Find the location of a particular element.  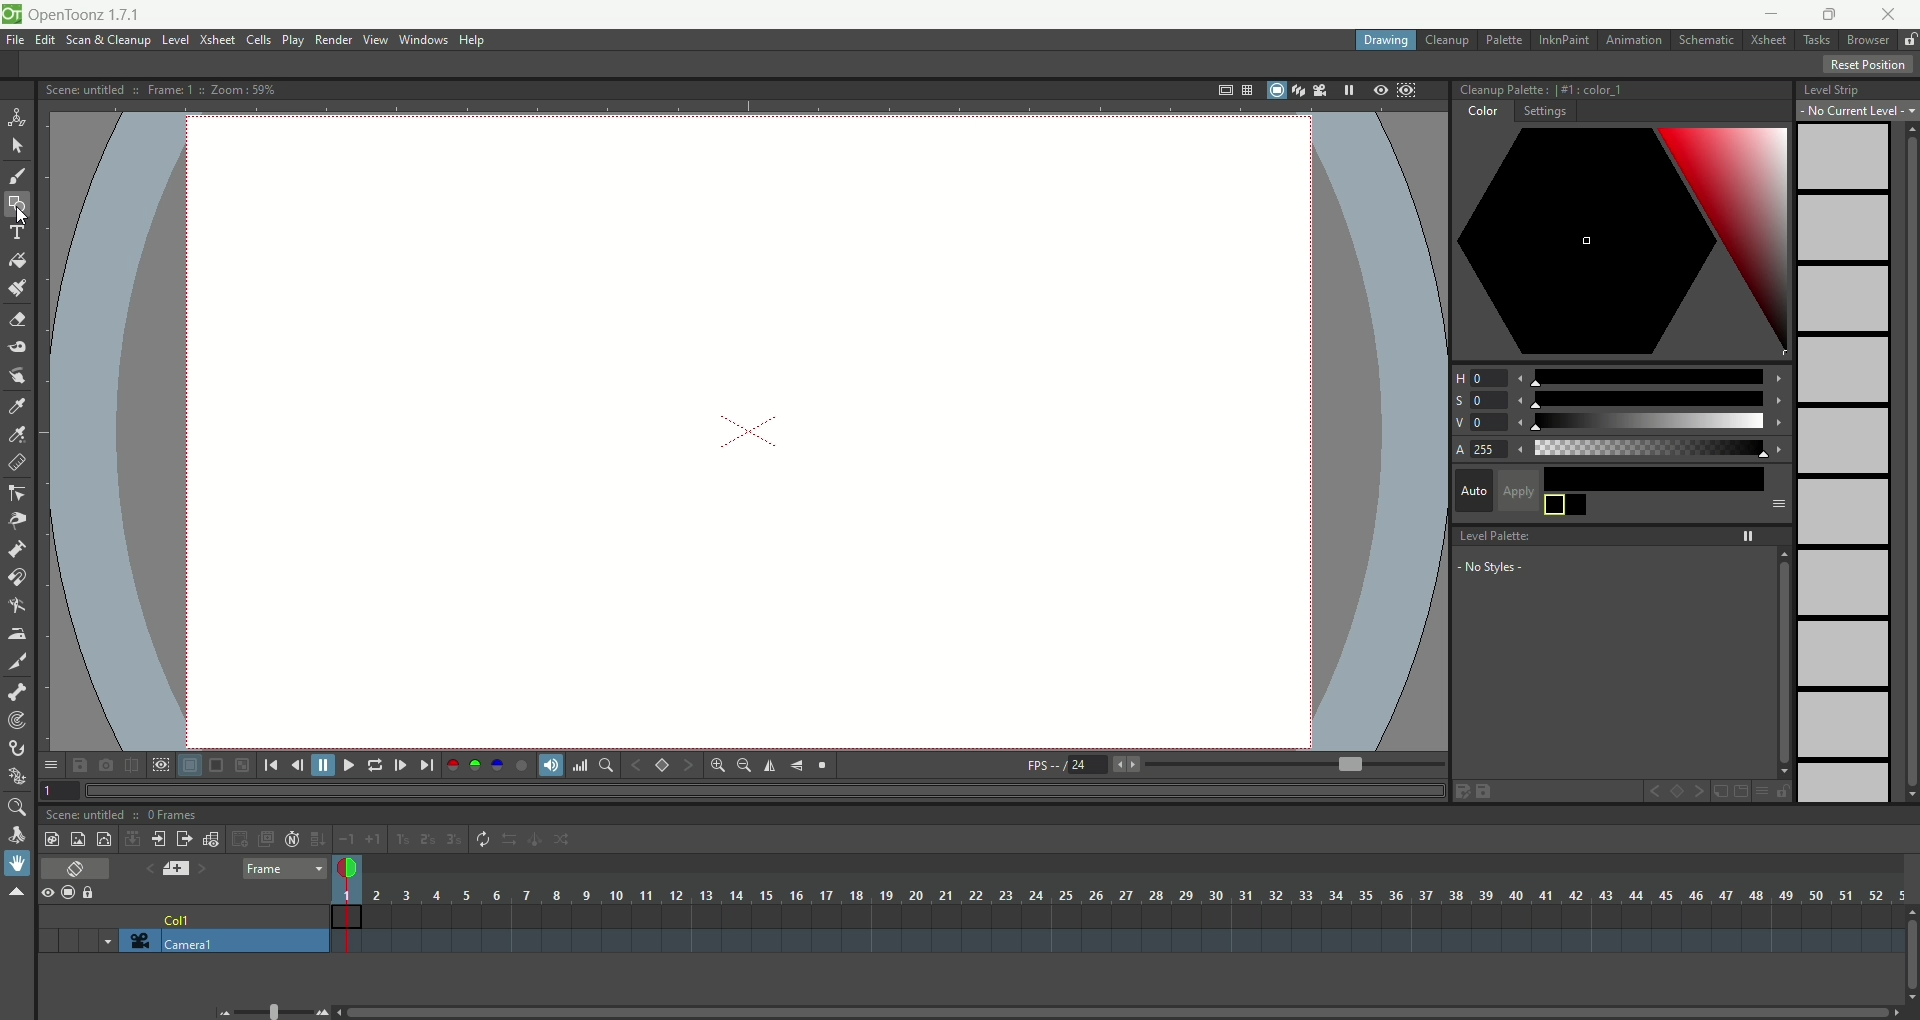

zoom  is located at coordinates (15, 808).